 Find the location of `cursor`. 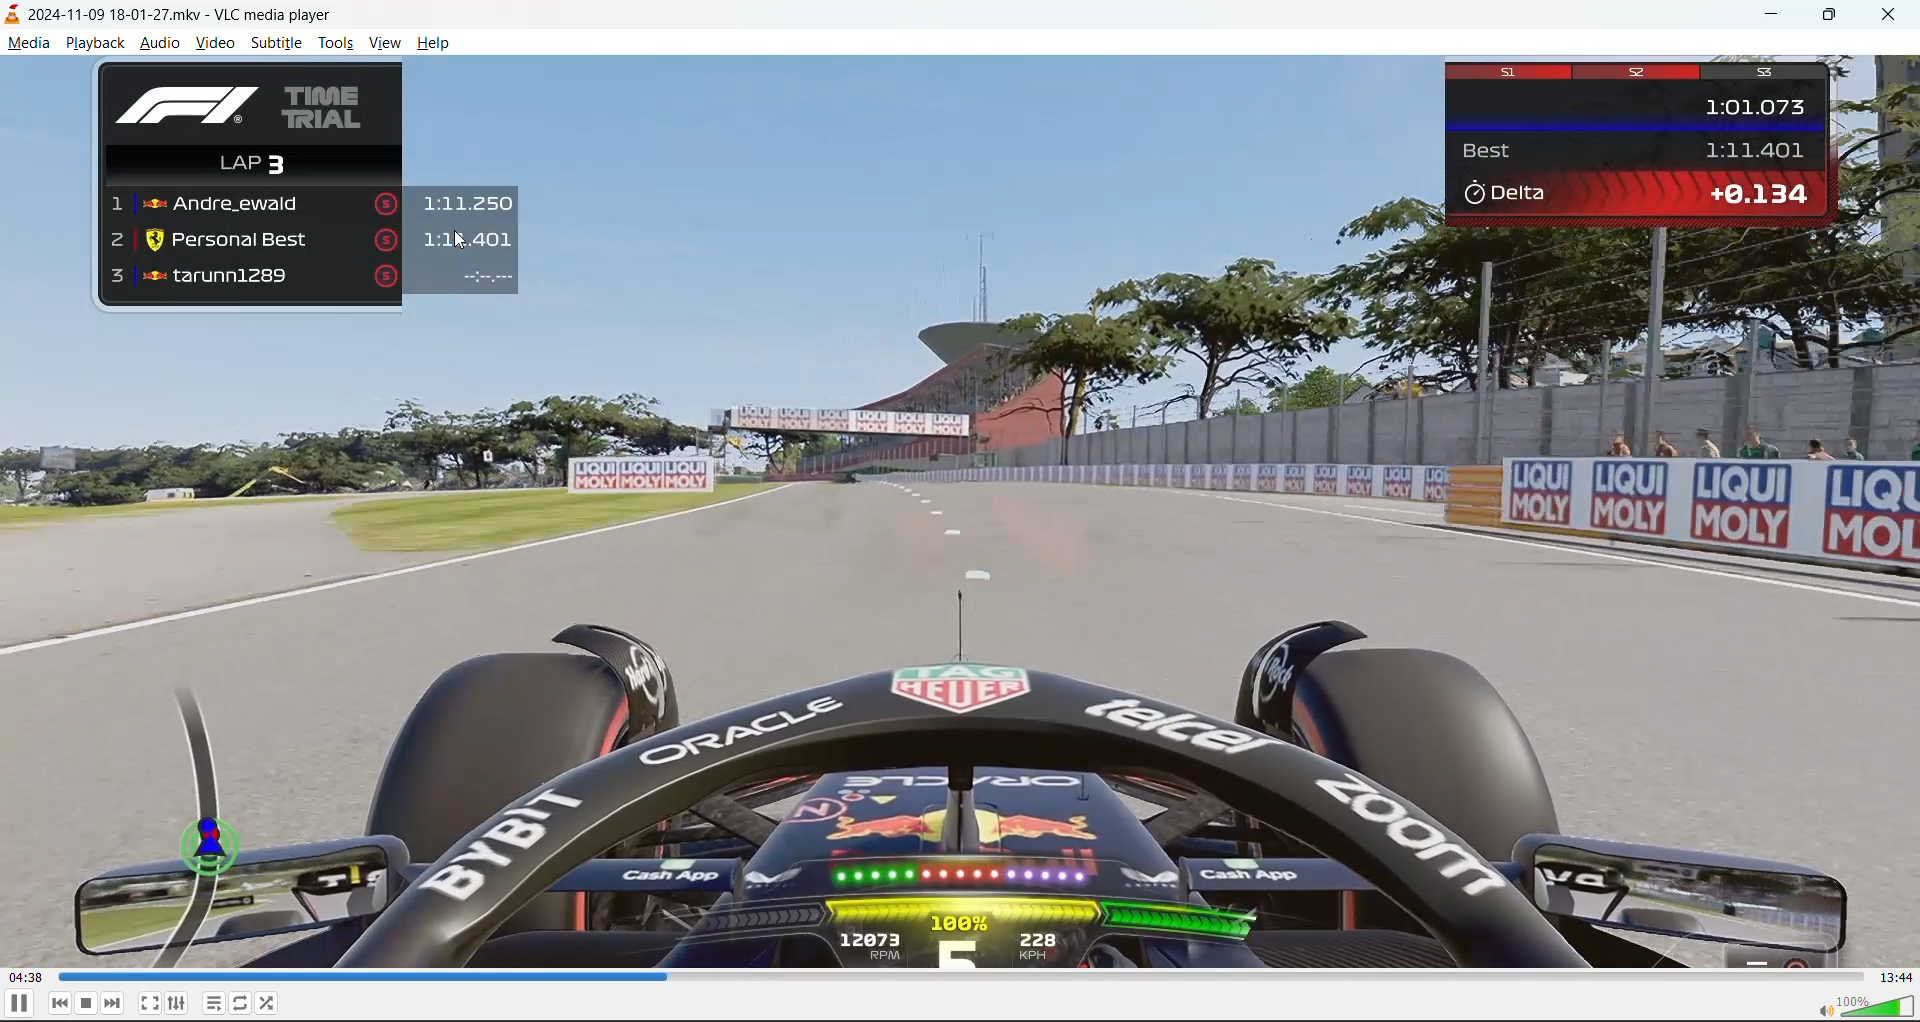

cursor is located at coordinates (466, 243).